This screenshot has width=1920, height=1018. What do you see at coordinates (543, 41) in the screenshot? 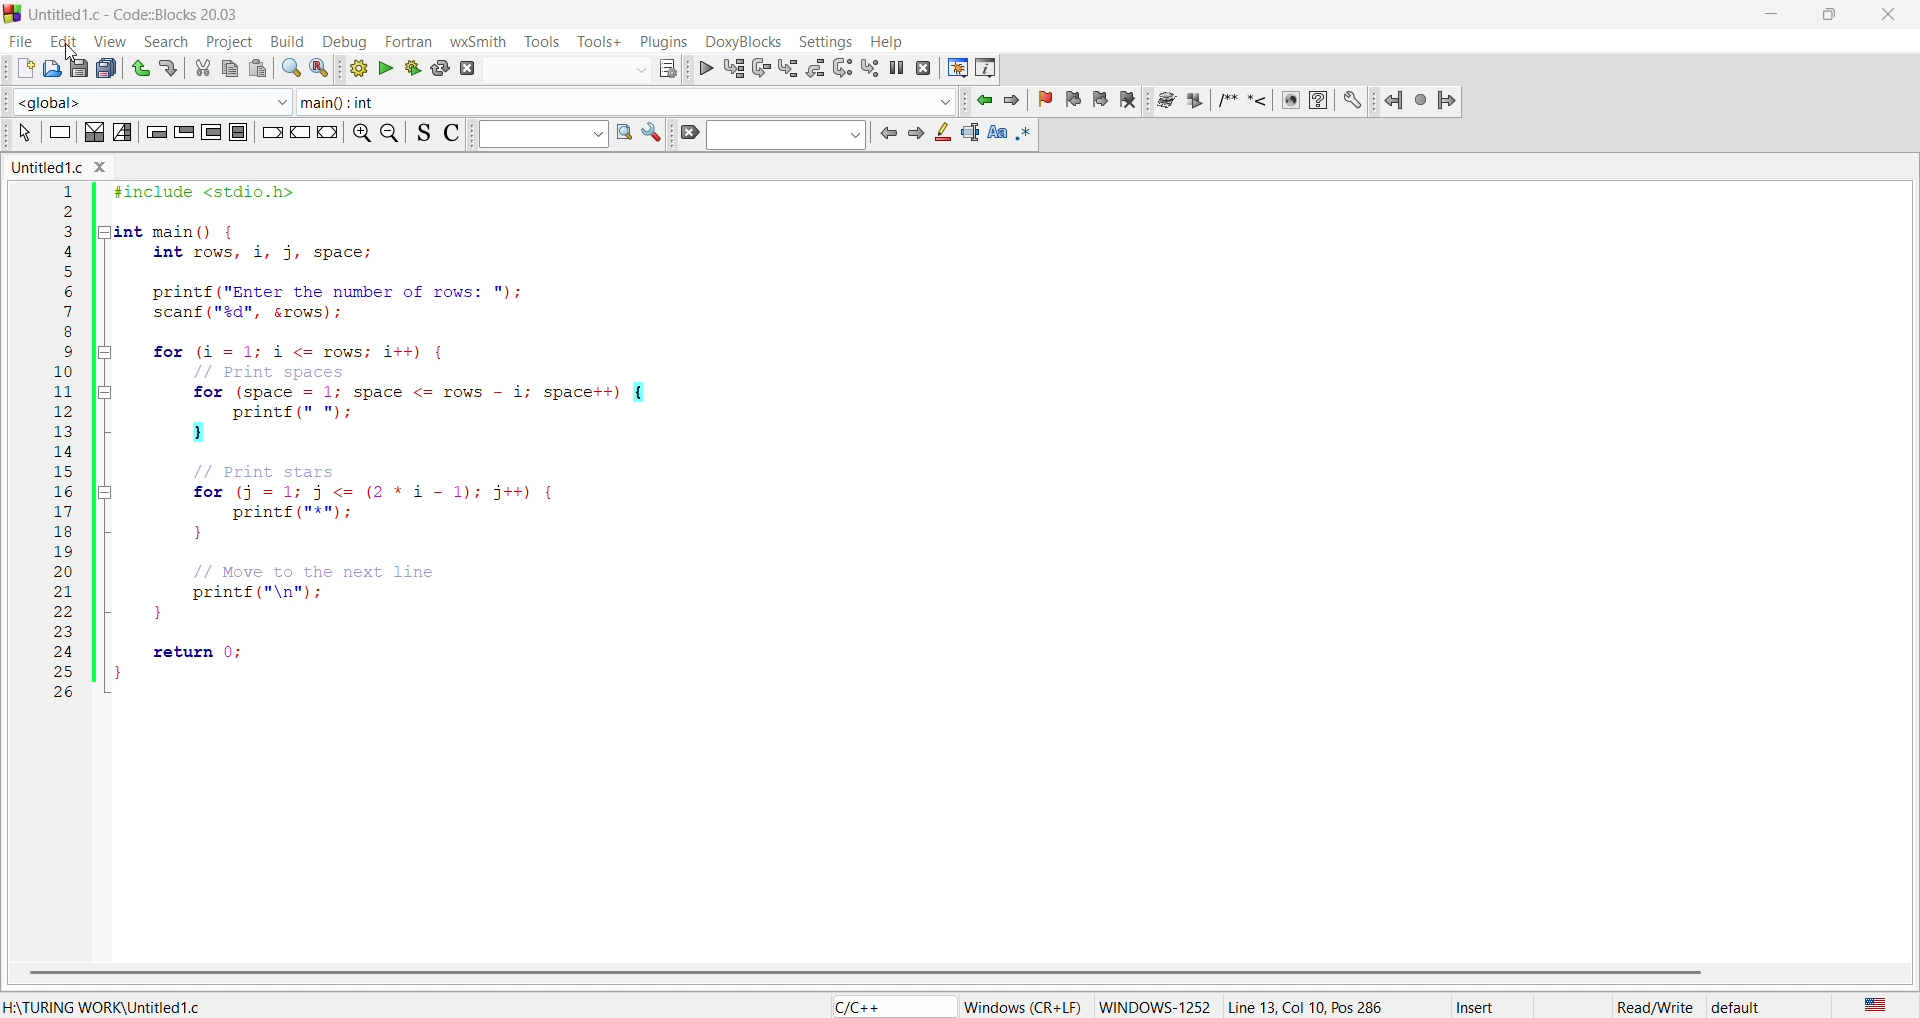
I see `tools` at bounding box center [543, 41].